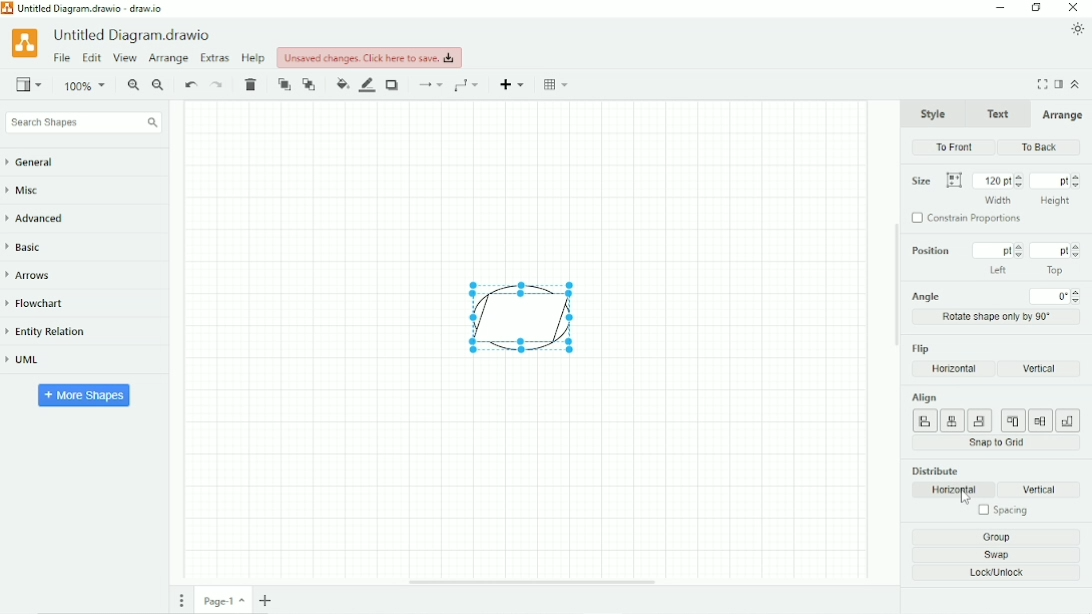 The image size is (1092, 614). I want to click on Arrange, so click(168, 59).